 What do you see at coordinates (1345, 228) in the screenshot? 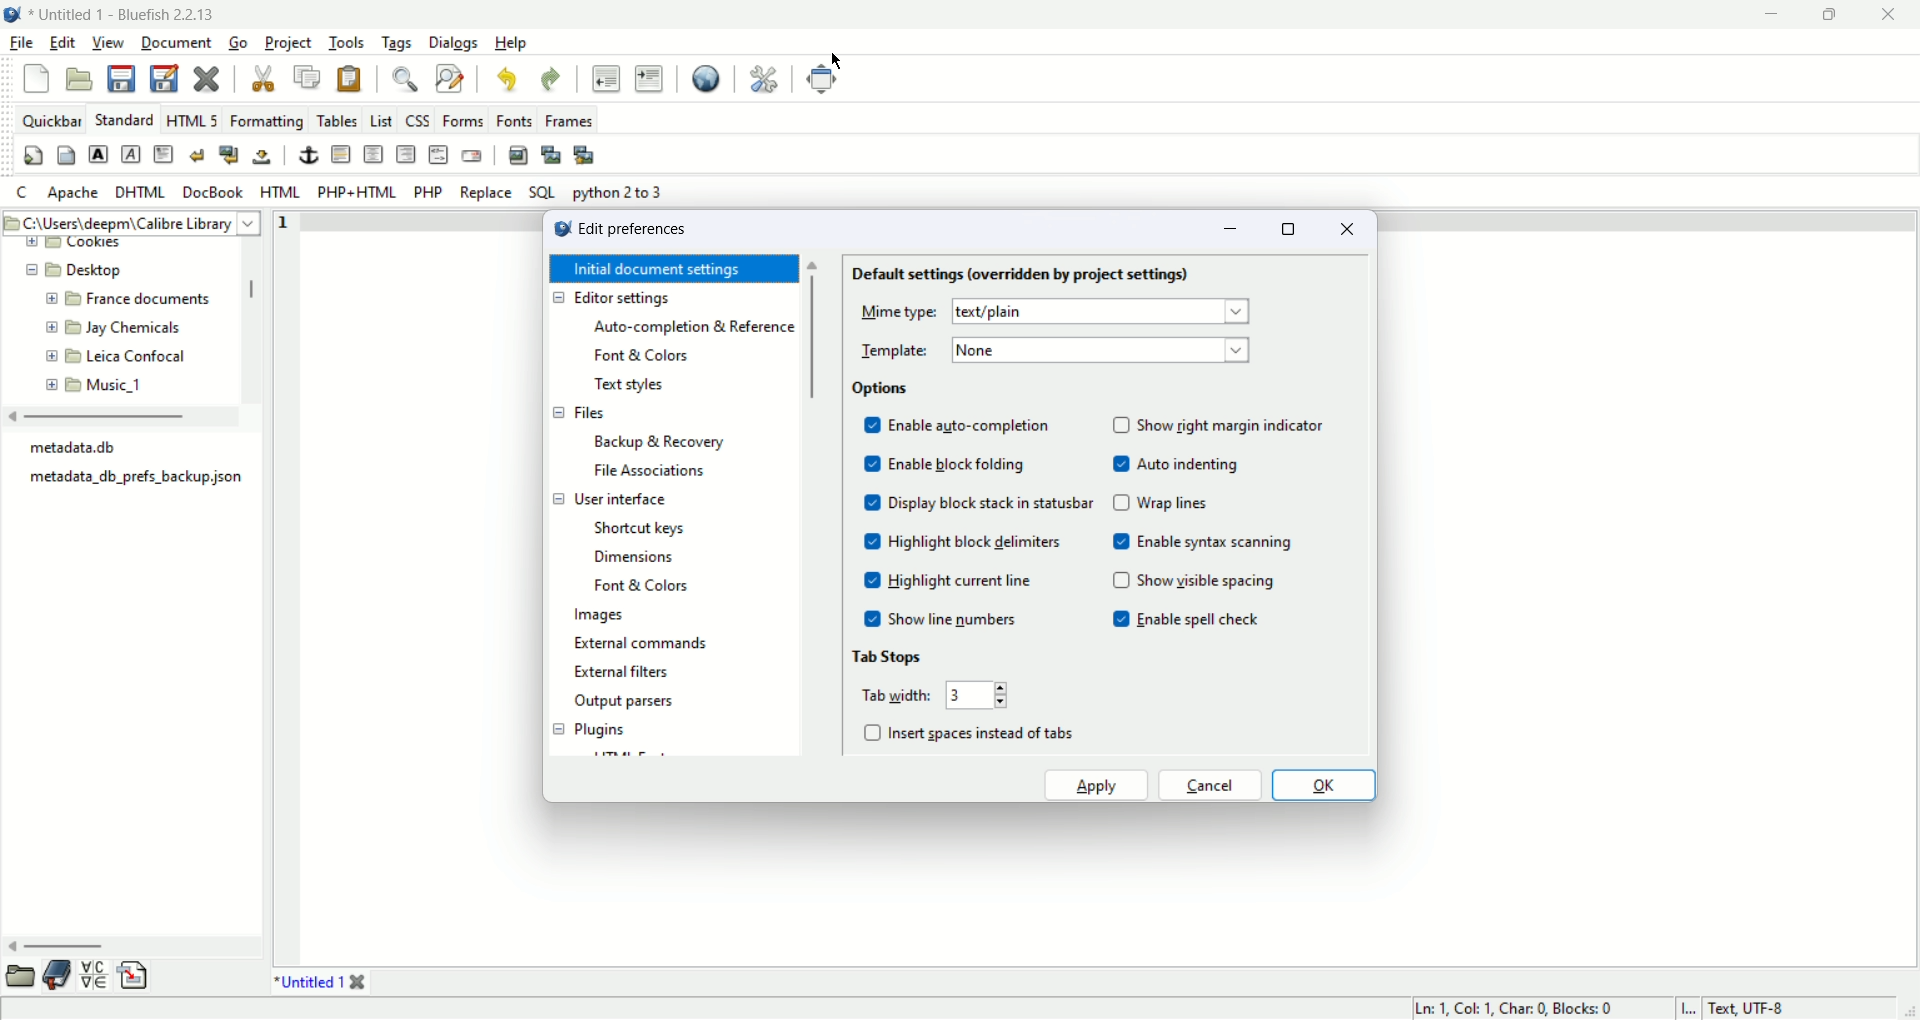
I see `close` at bounding box center [1345, 228].